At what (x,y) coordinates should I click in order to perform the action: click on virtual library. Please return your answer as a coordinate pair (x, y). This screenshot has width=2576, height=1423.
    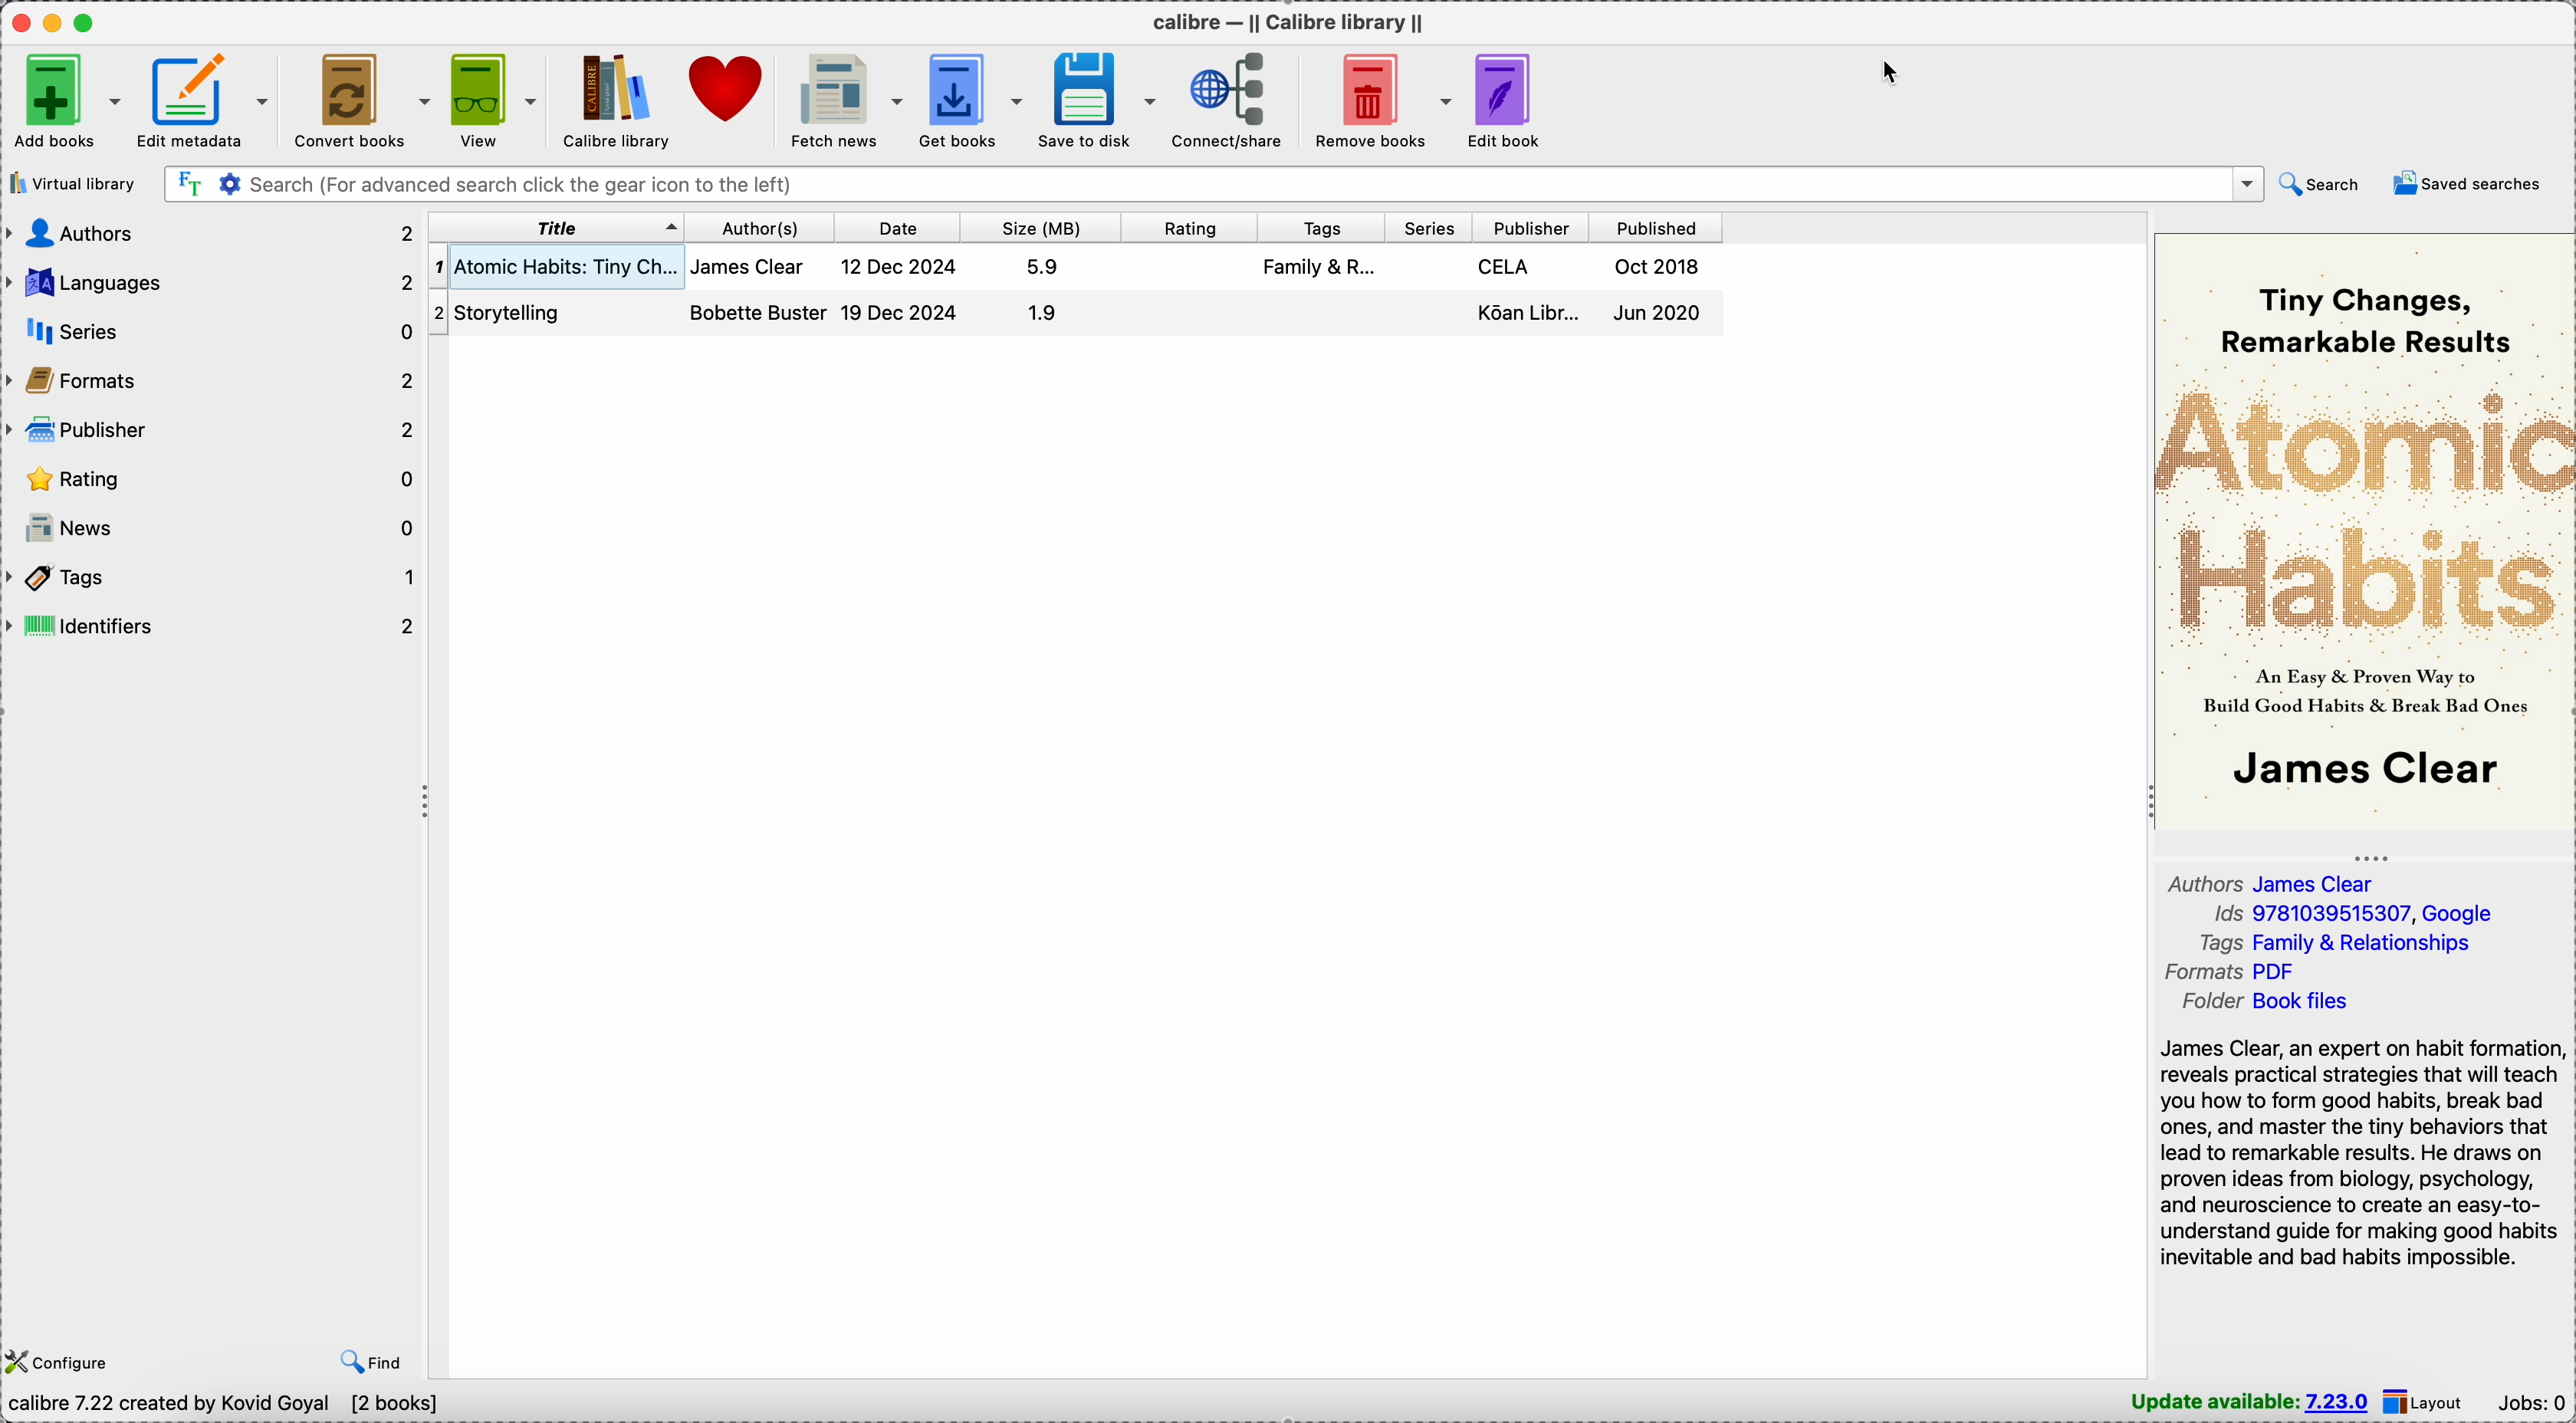
    Looking at the image, I should click on (74, 185).